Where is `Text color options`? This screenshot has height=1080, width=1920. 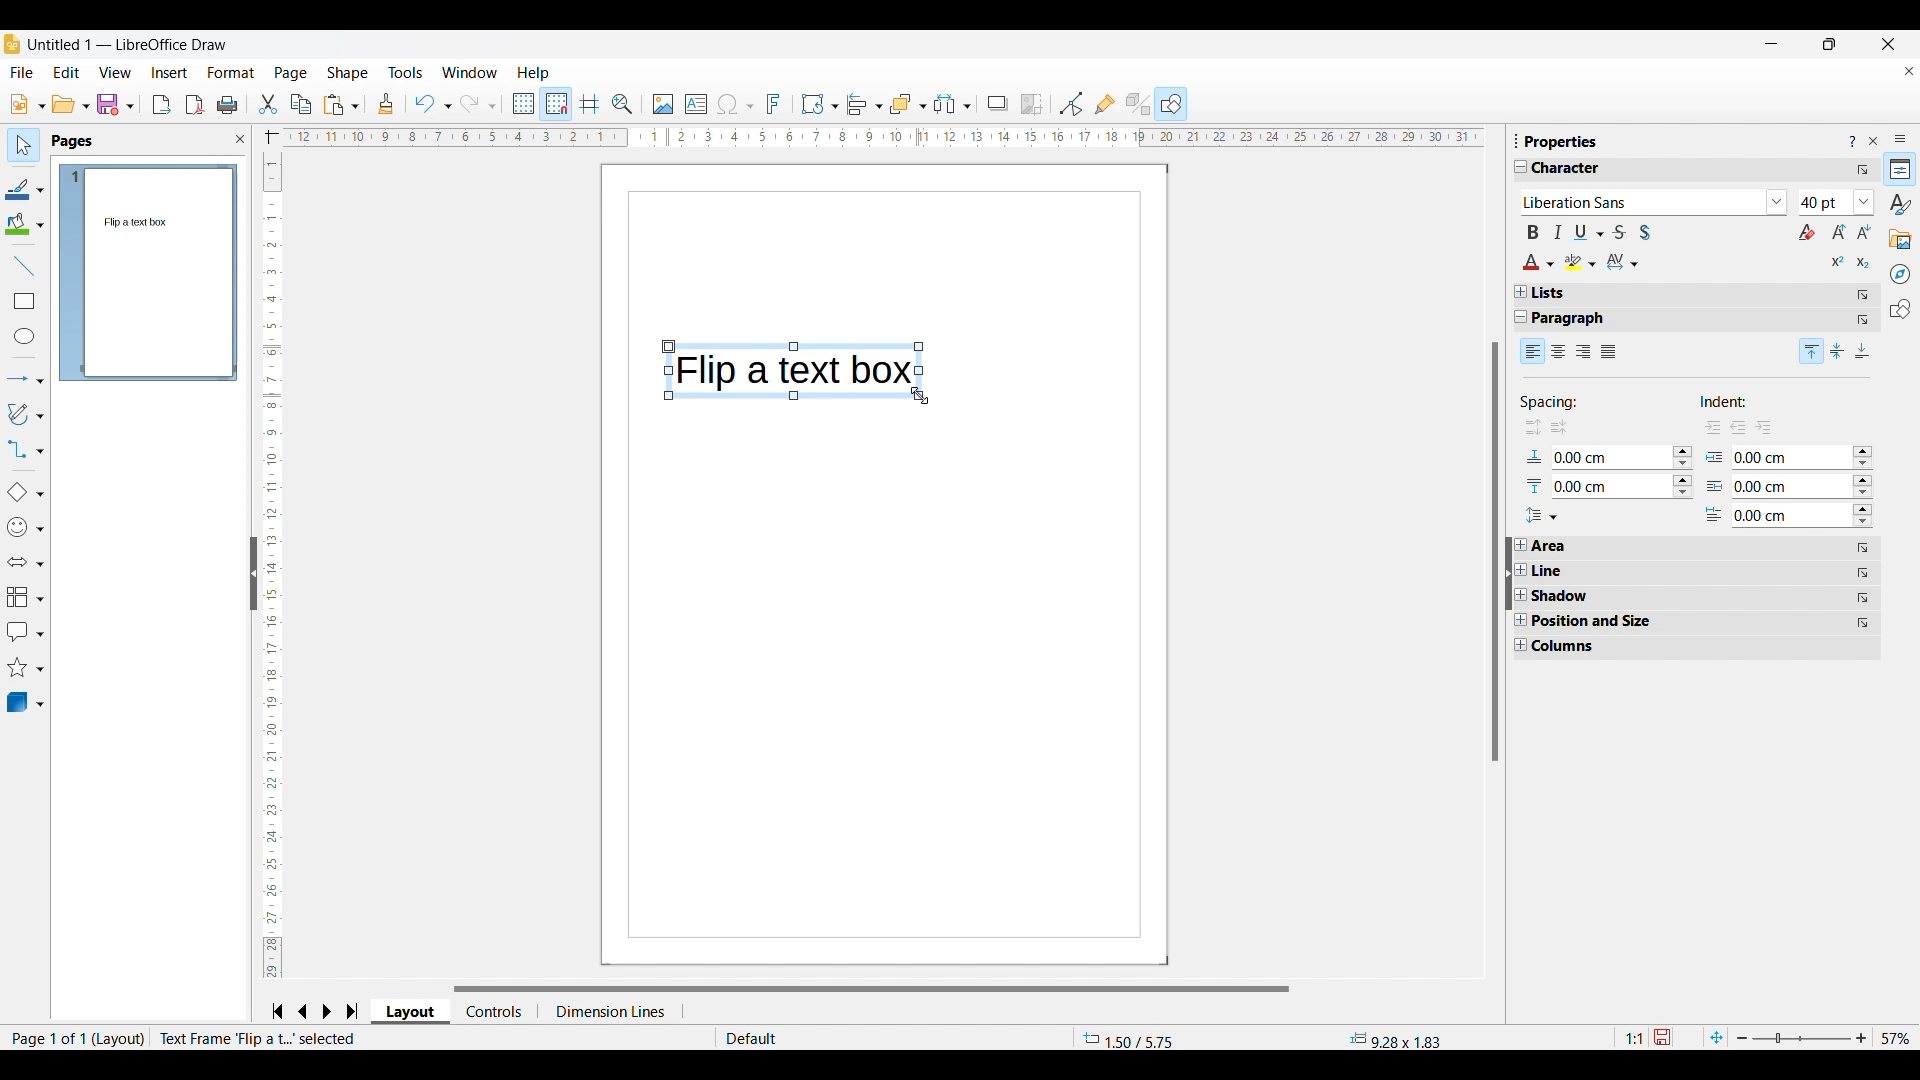
Text color options is located at coordinates (1539, 262).